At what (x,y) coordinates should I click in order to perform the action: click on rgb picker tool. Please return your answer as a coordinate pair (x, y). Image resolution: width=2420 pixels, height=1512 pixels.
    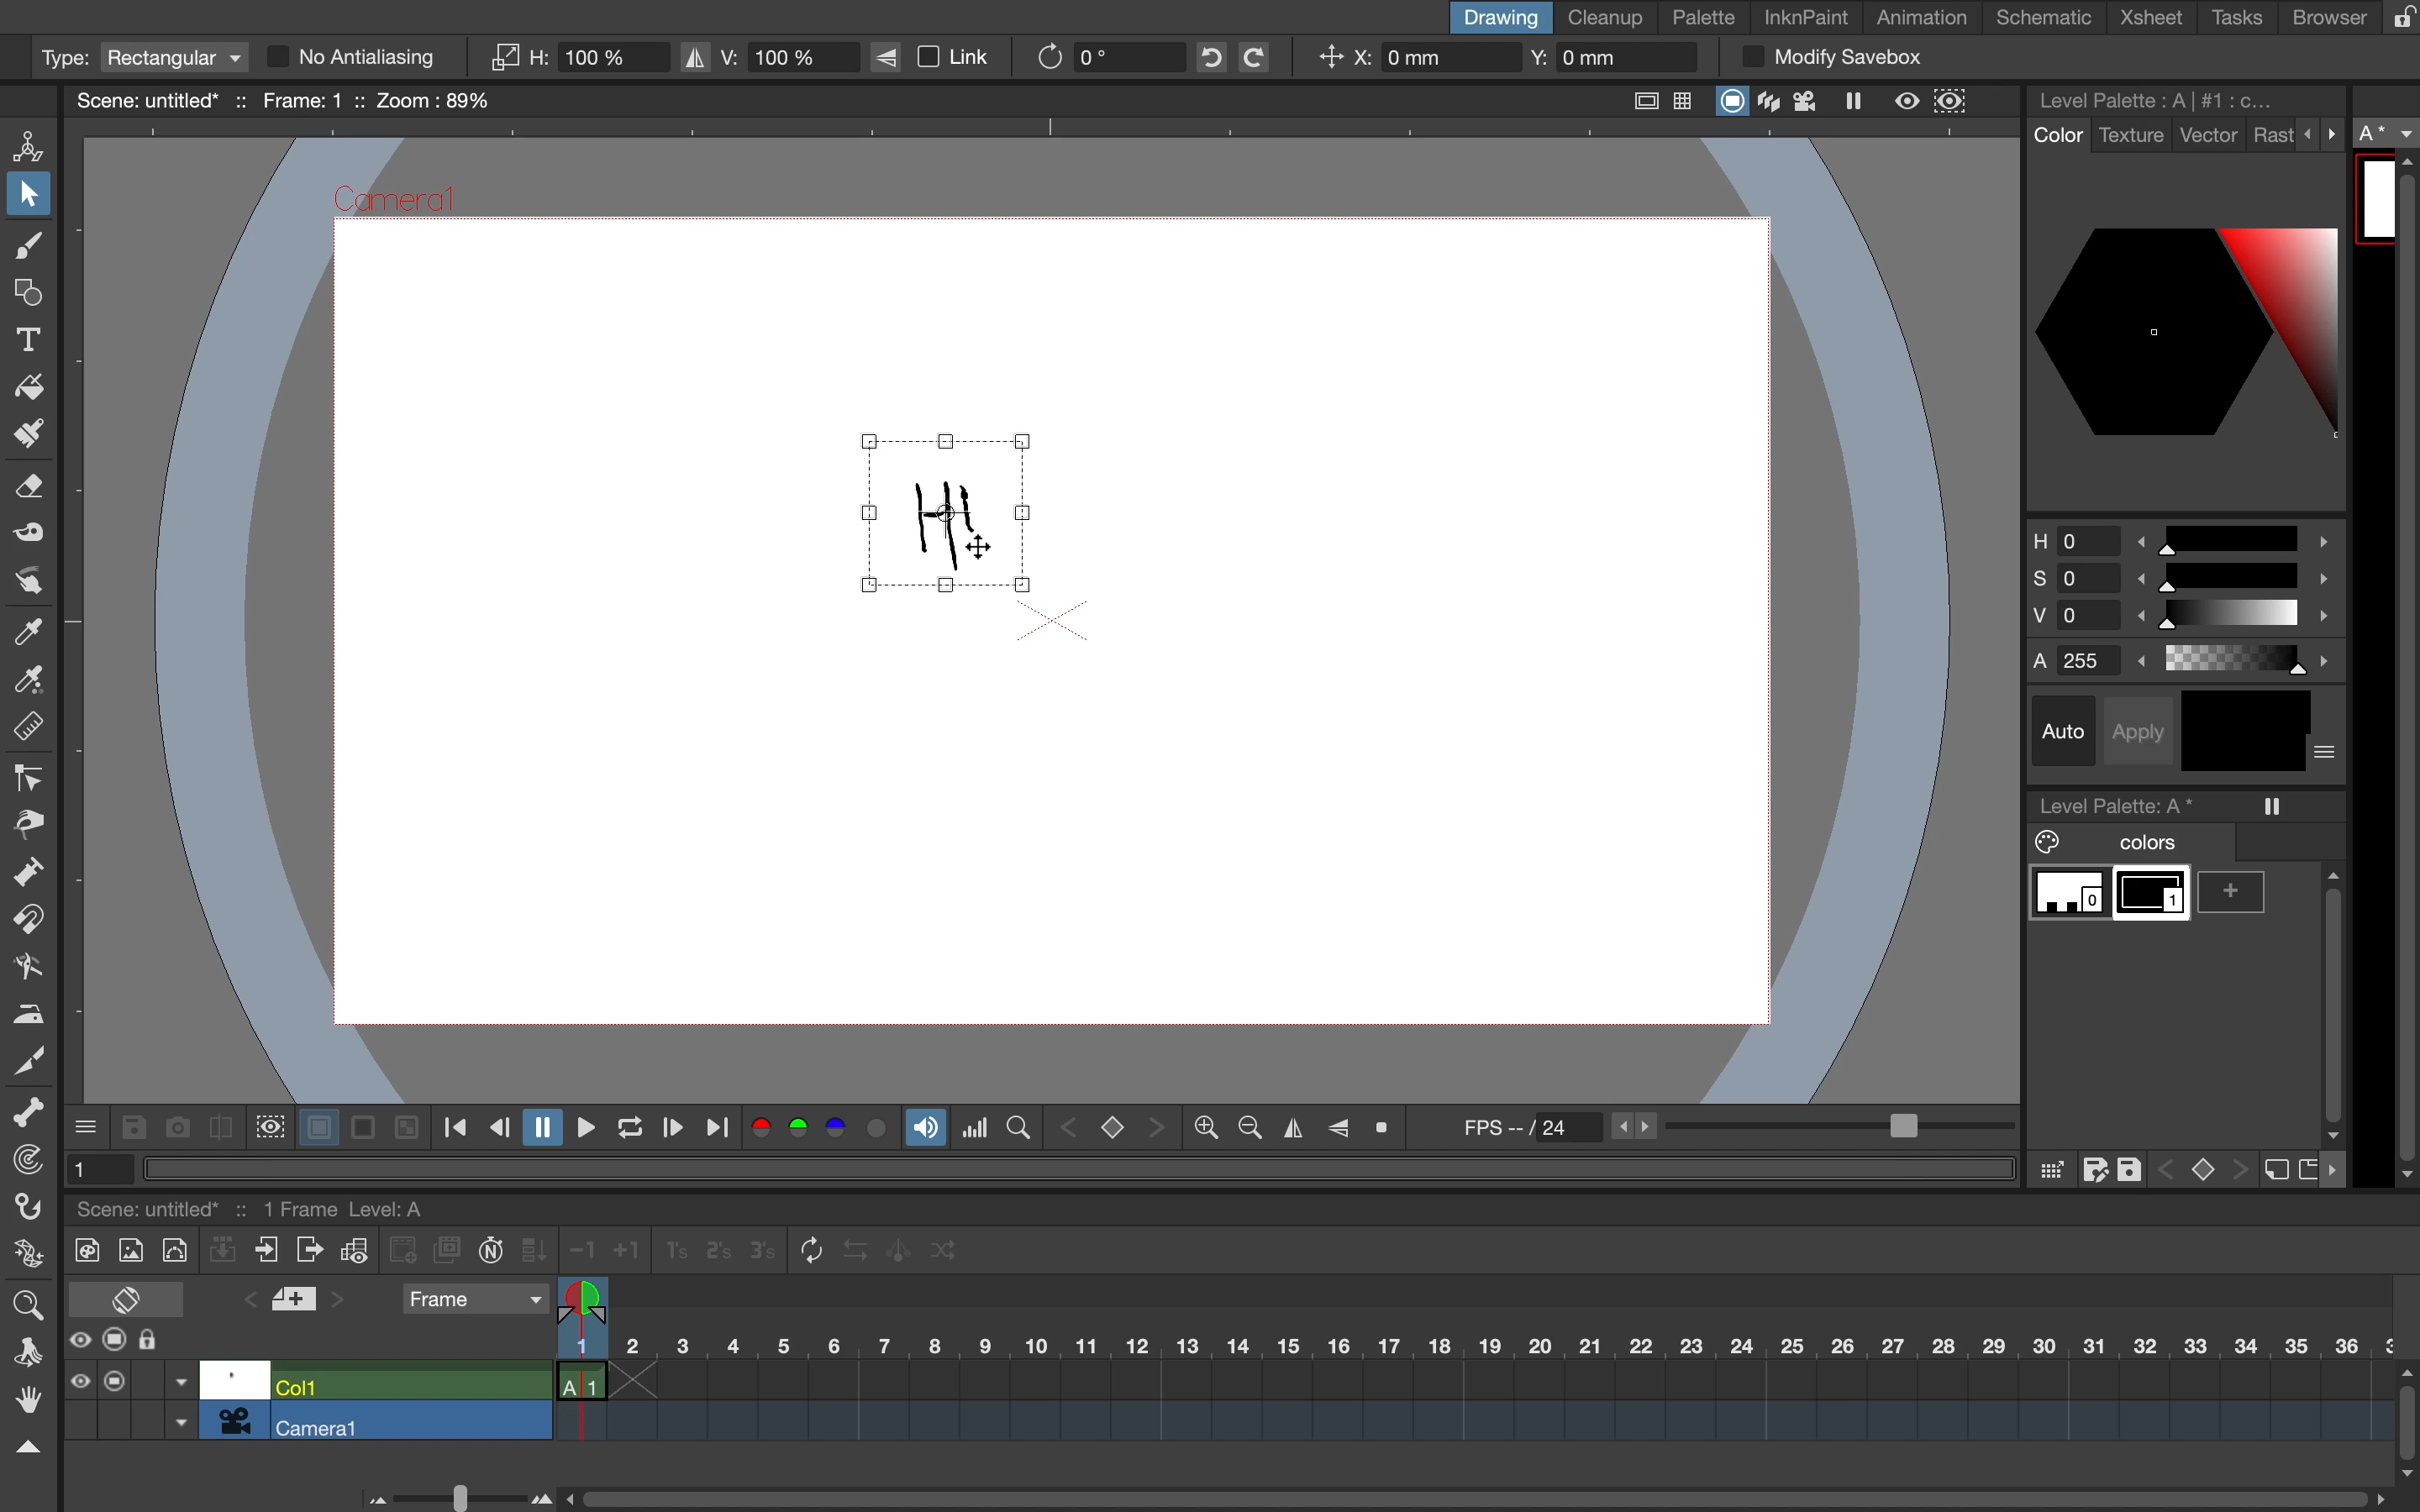
    Looking at the image, I should click on (24, 681).